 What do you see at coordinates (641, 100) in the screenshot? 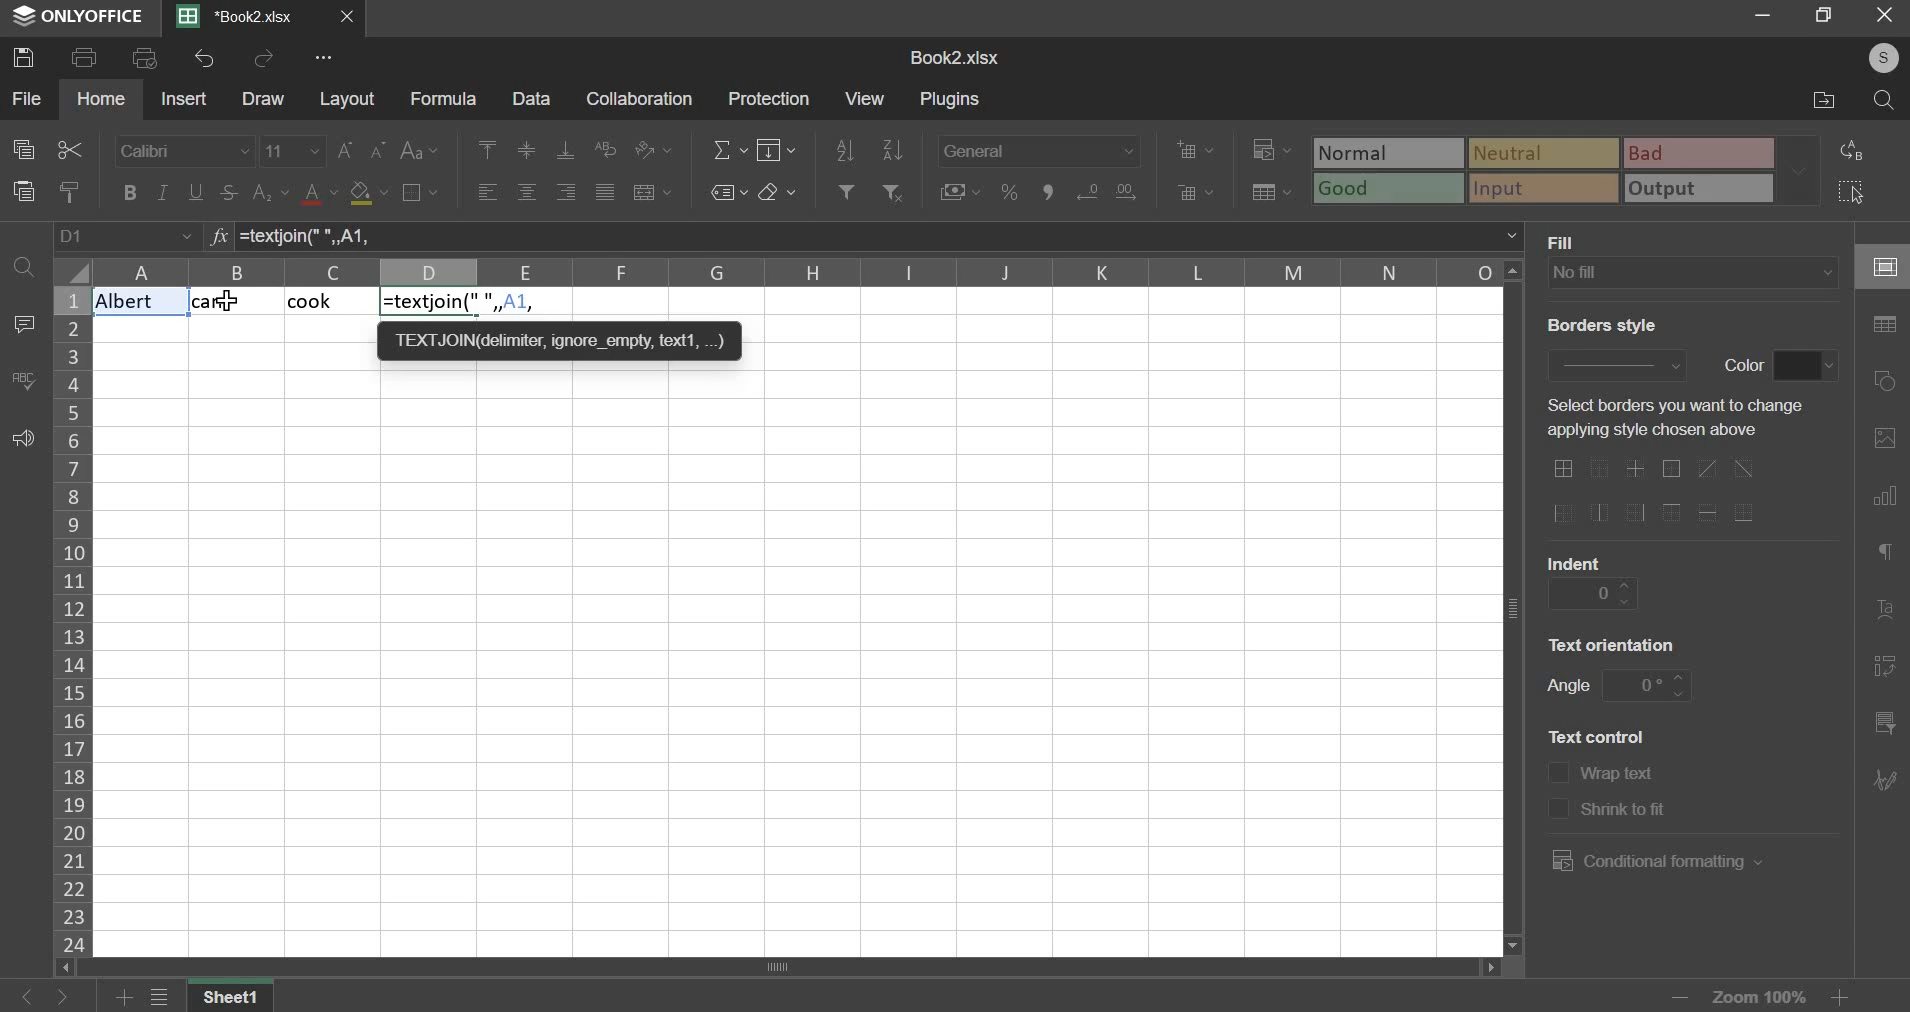
I see `collaboration` at bounding box center [641, 100].